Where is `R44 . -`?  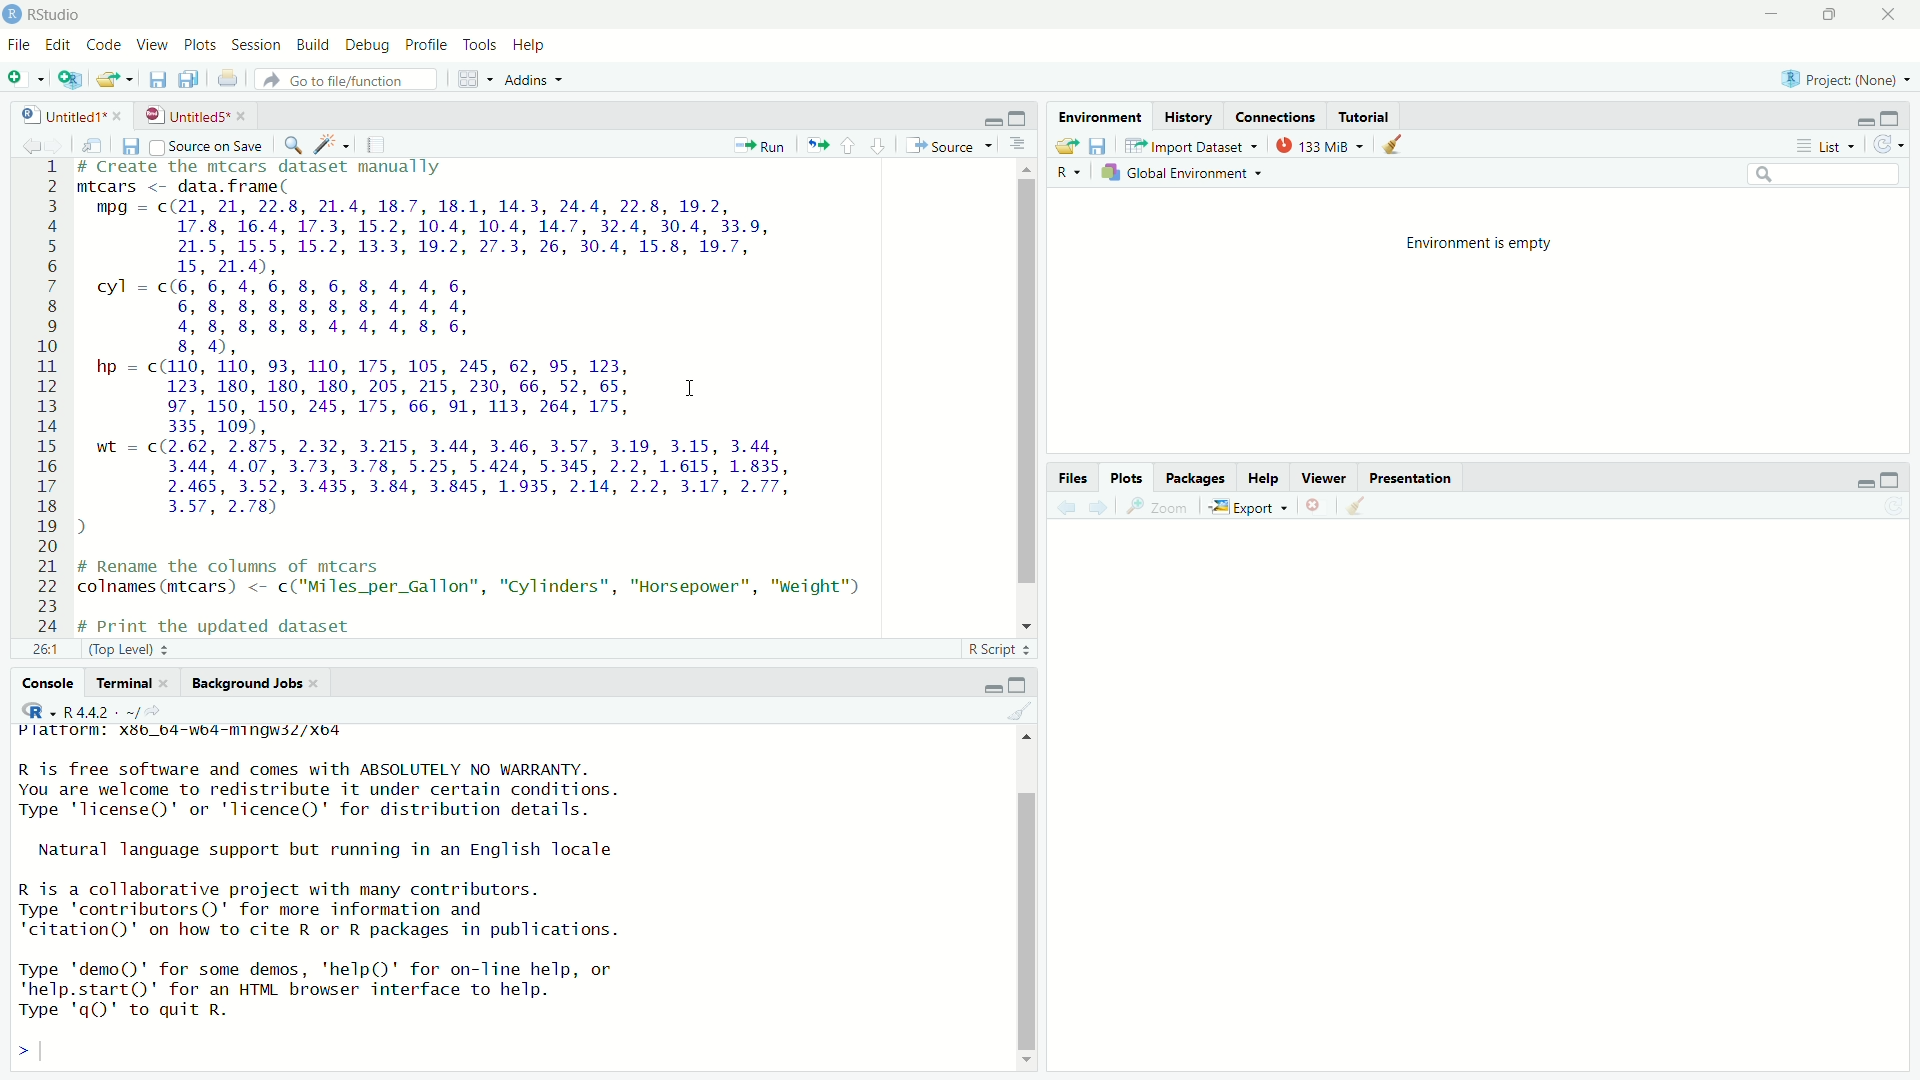
R44 . - is located at coordinates (93, 710).